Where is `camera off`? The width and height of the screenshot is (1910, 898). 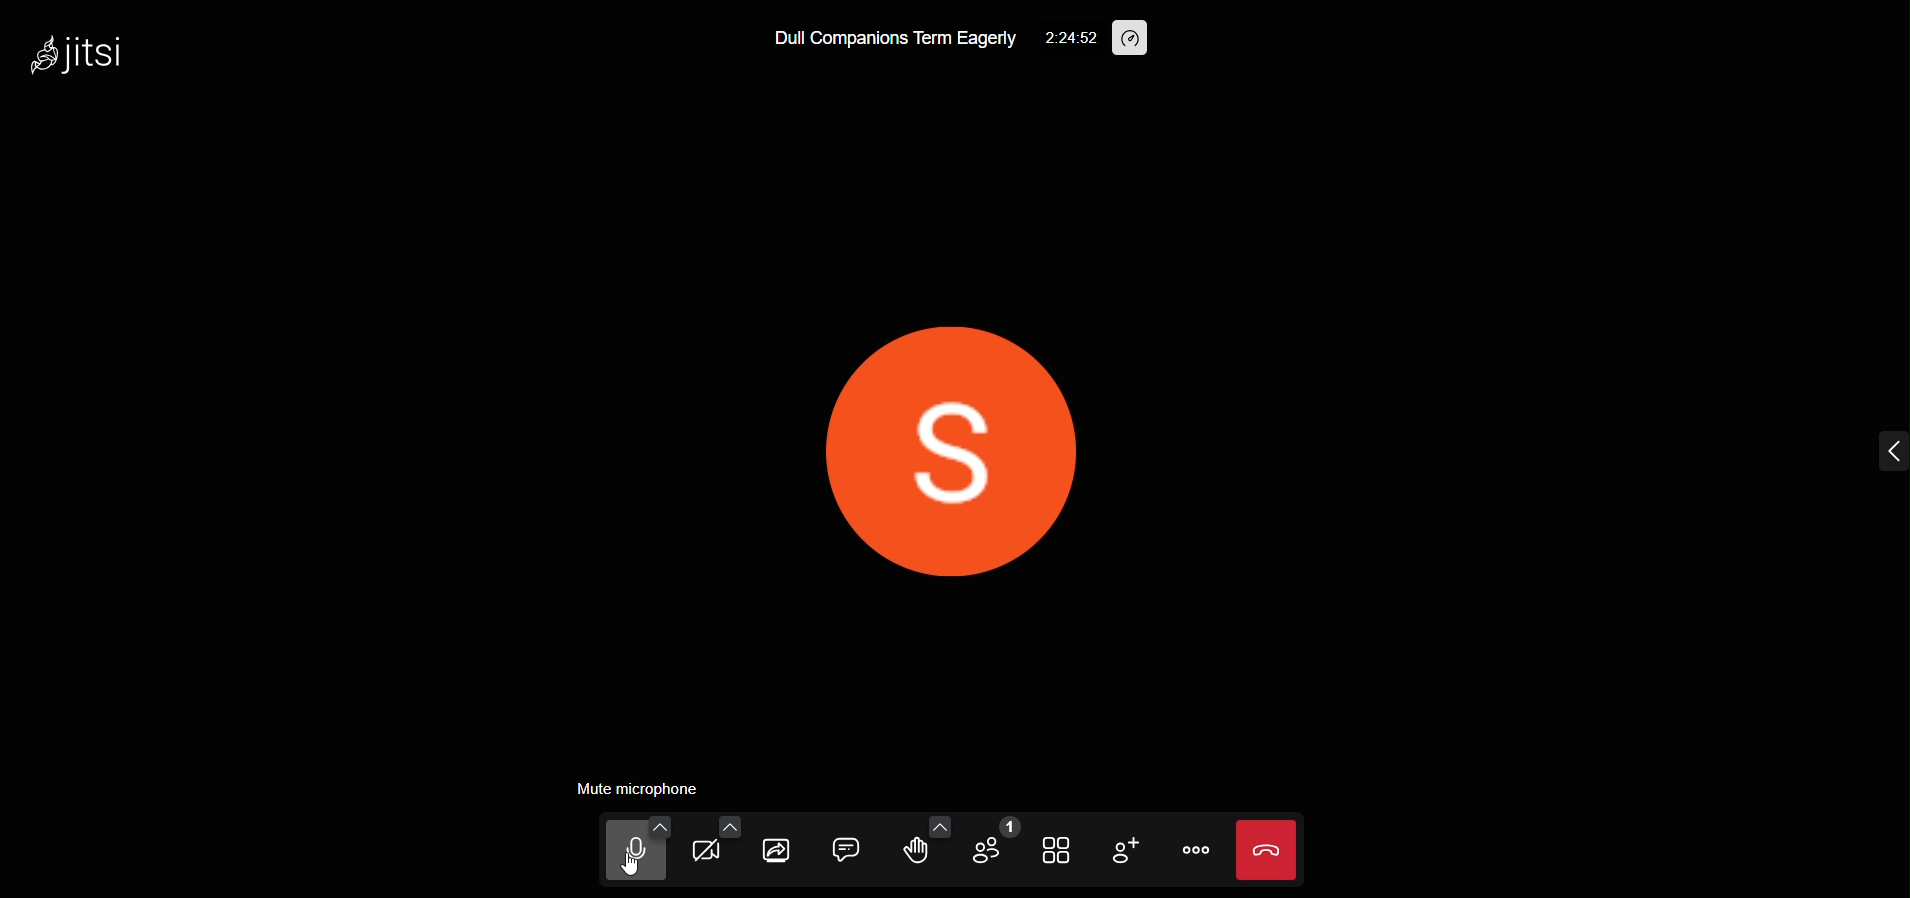
camera off is located at coordinates (713, 850).